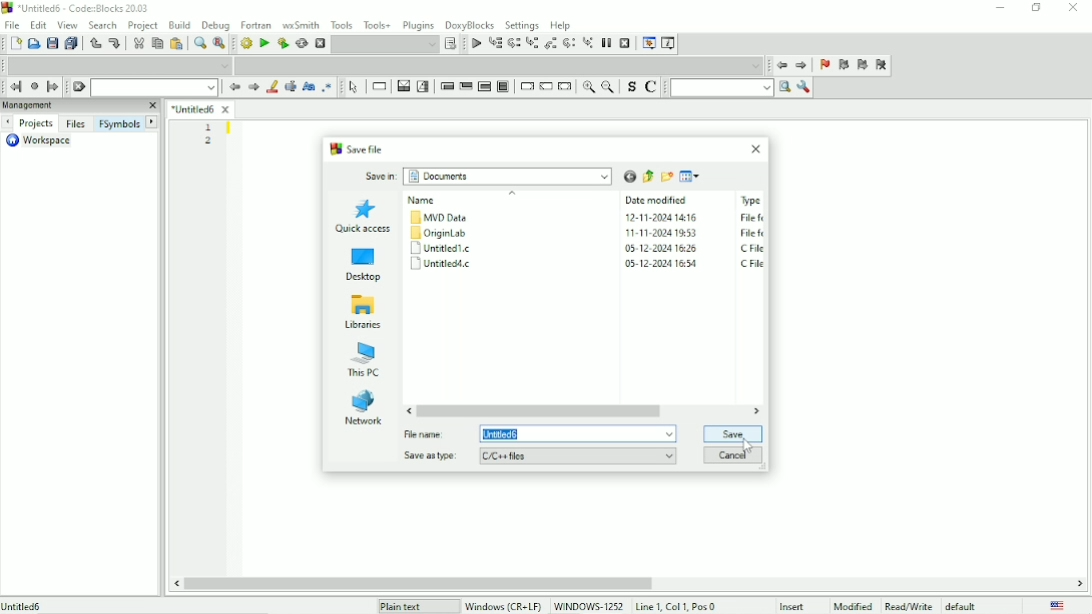  I want to click on Create new folder, so click(667, 177).